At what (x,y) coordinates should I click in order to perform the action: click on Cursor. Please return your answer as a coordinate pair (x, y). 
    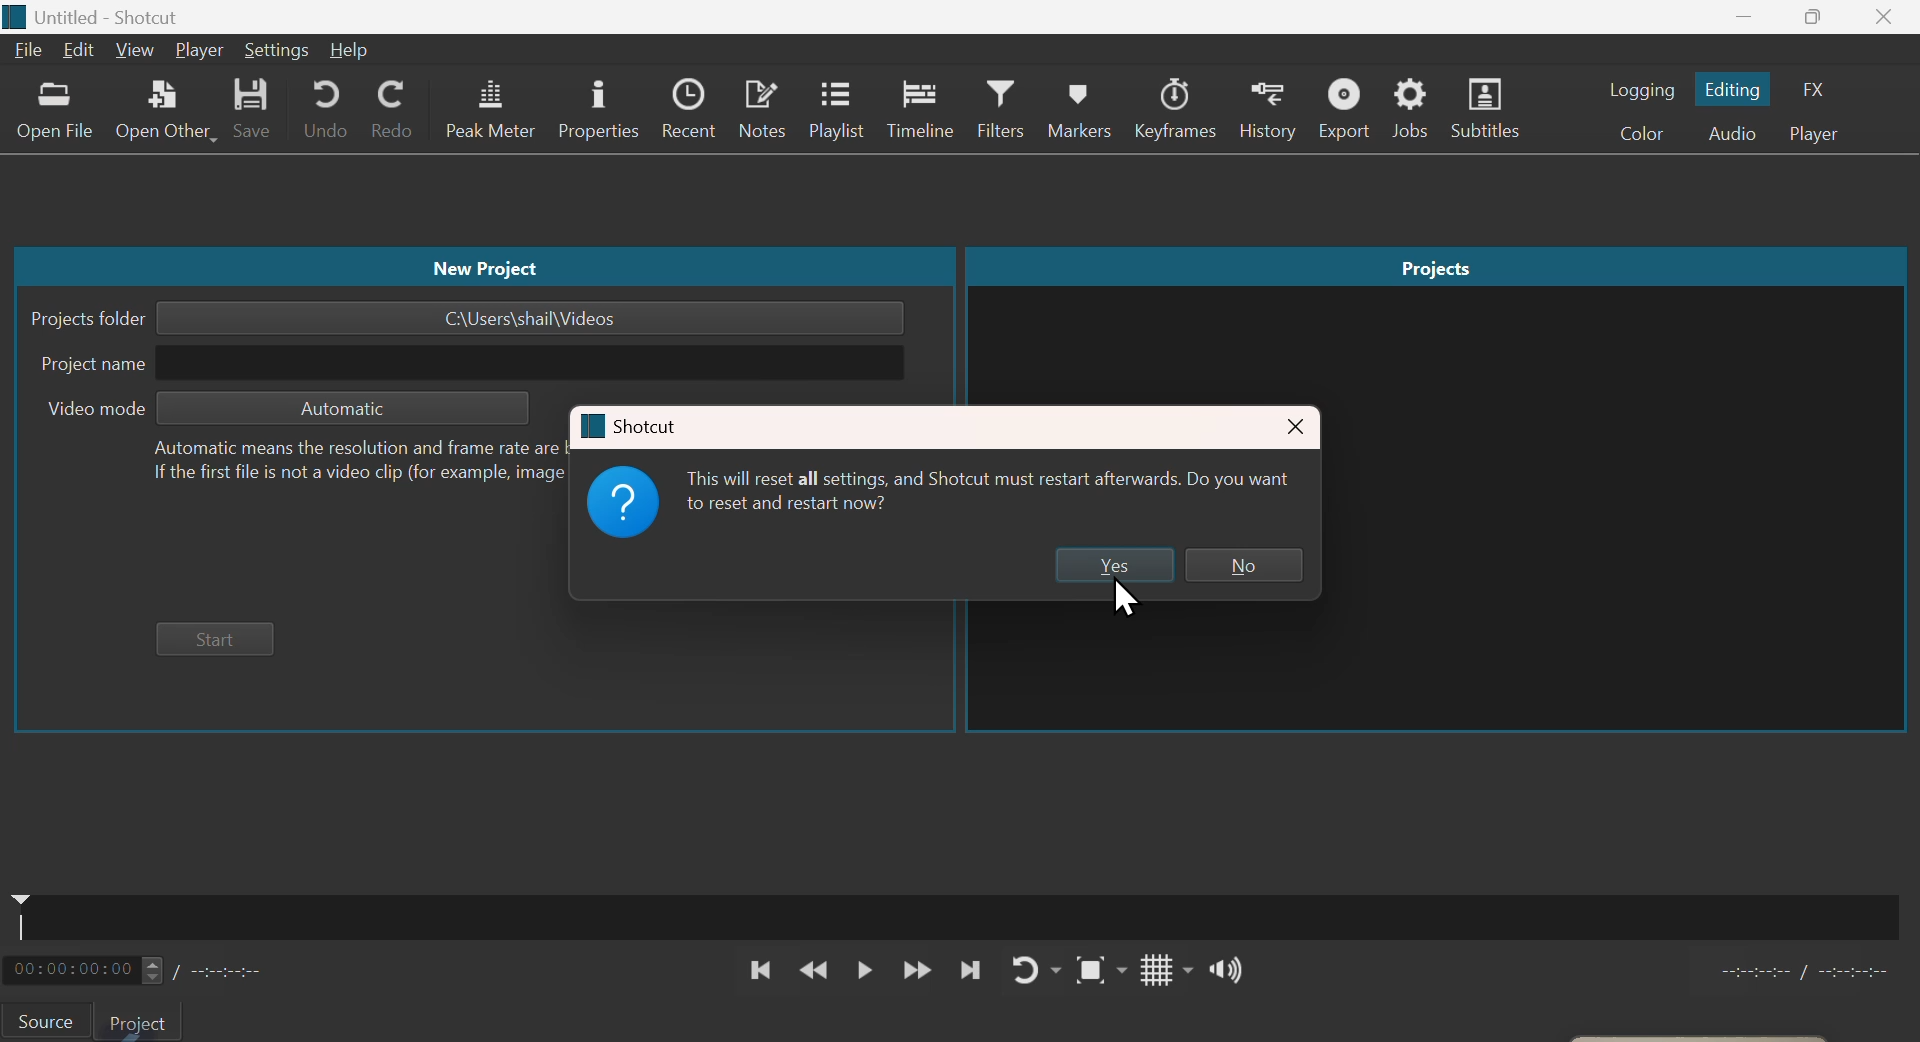
    Looking at the image, I should click on (1126, 595).